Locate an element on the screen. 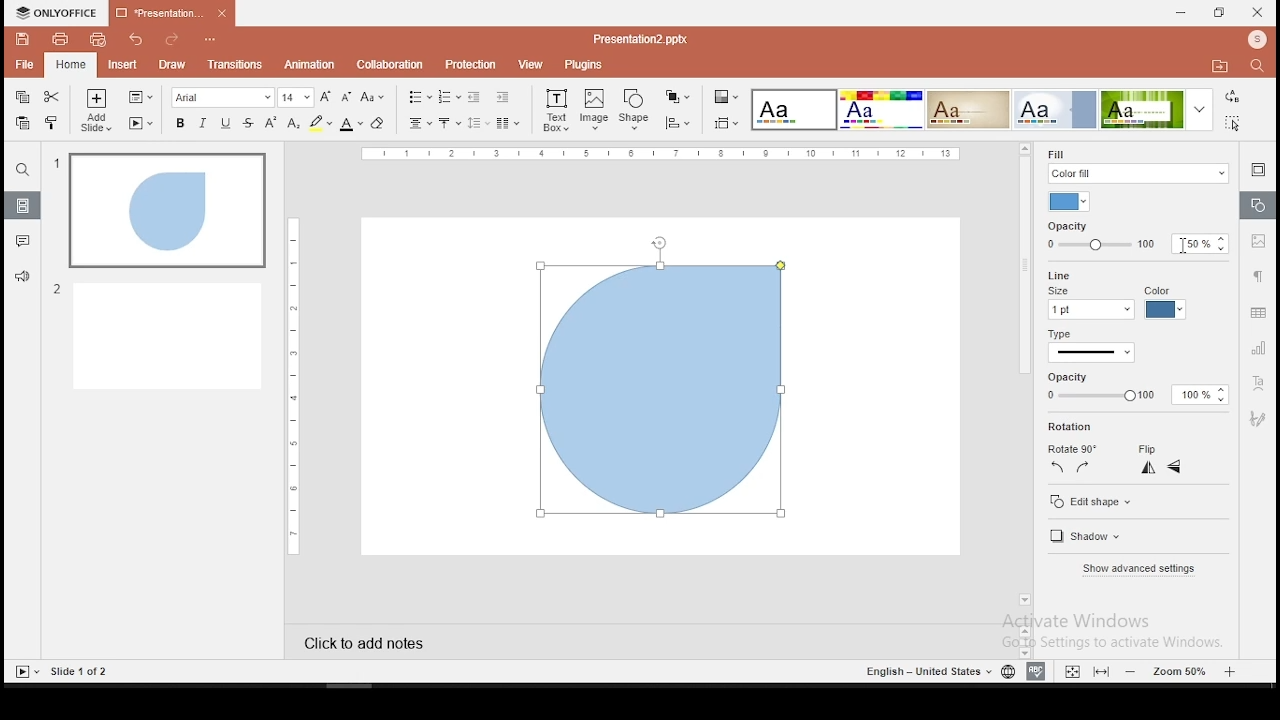  change color theme is located at coordinates (725, 98).